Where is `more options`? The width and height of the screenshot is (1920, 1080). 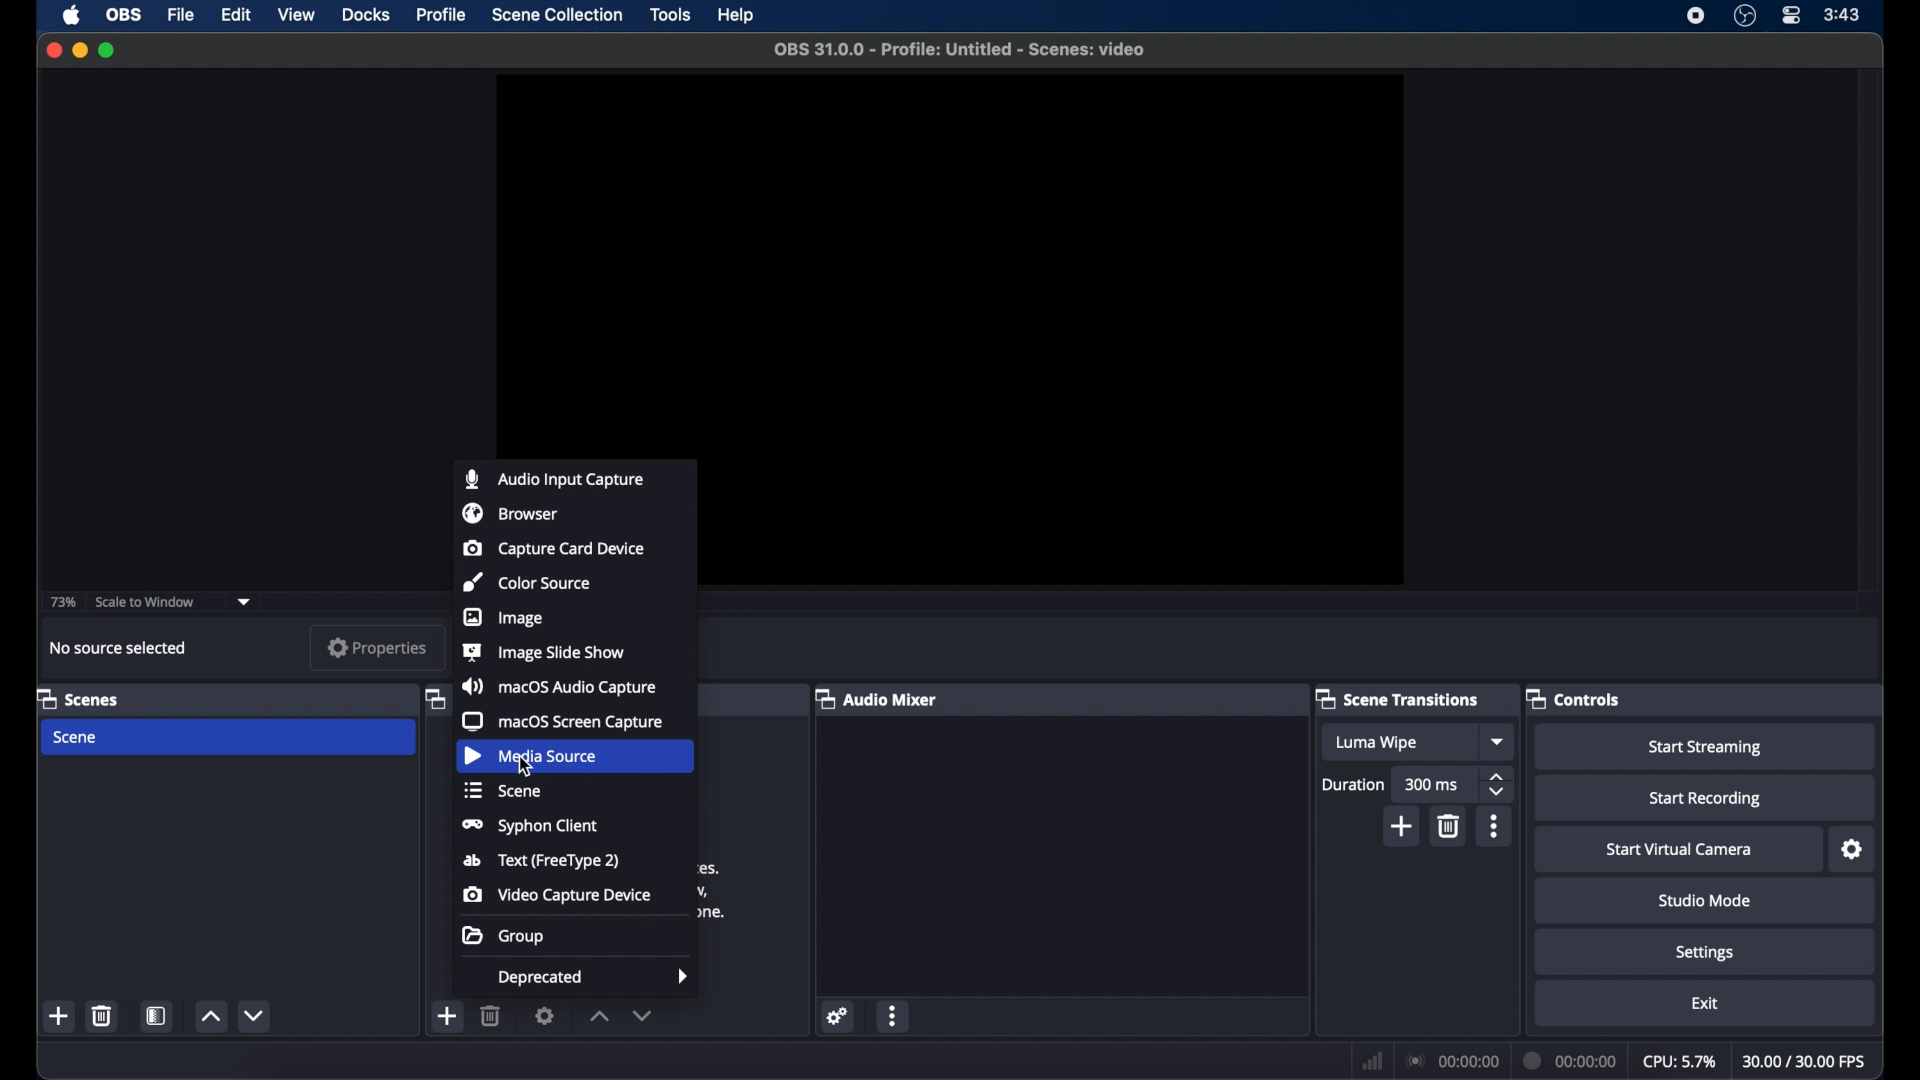
more options is located at coordinates (1495, 826).